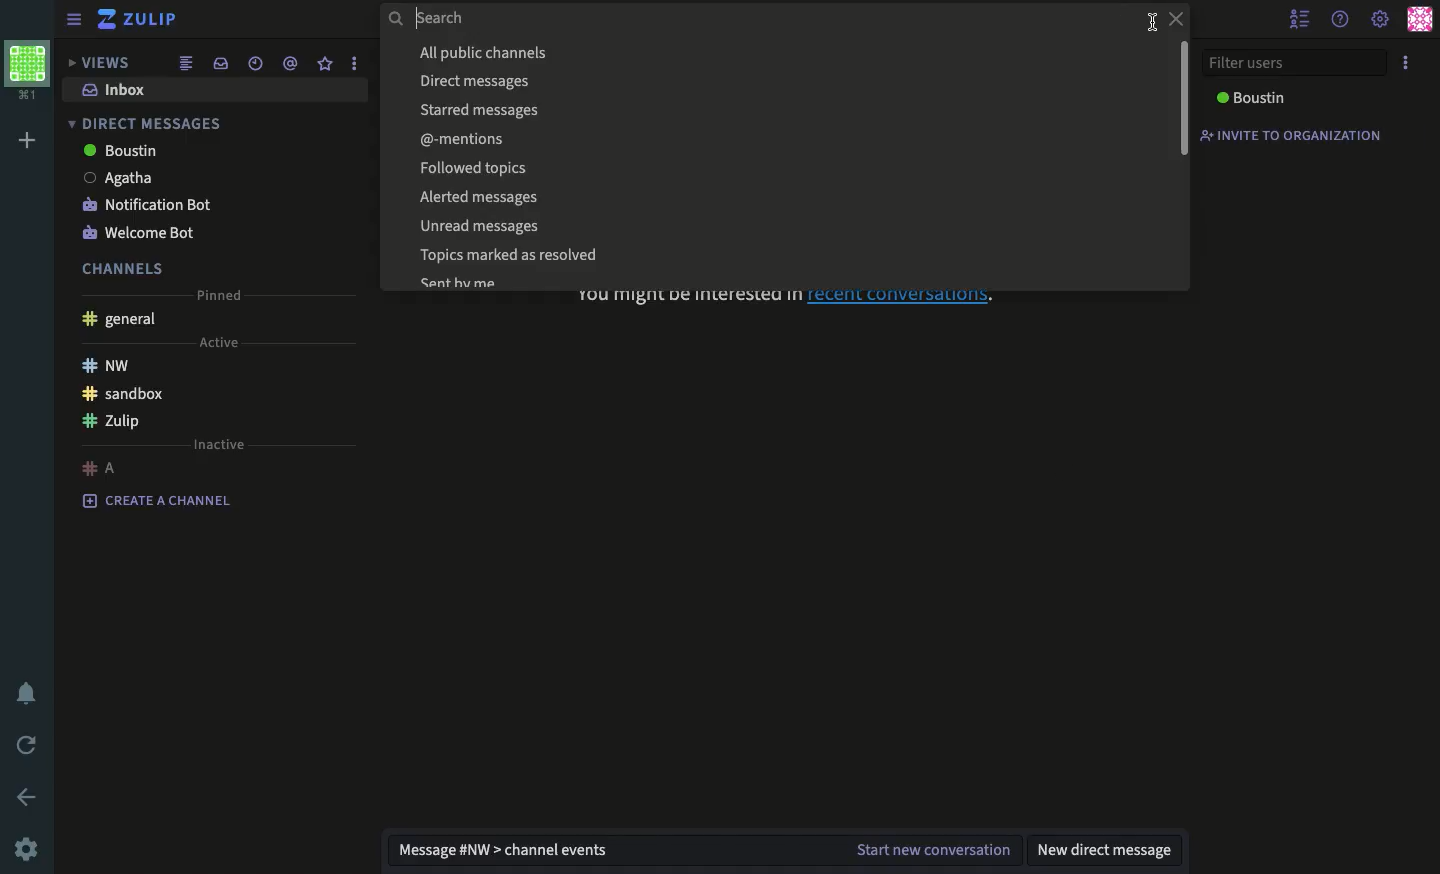 This screenshot has height=874, width=1440. What do you see at coordinates (220, 443) in the screenshot?
I see `inactive` at bounding box center [220, 443].